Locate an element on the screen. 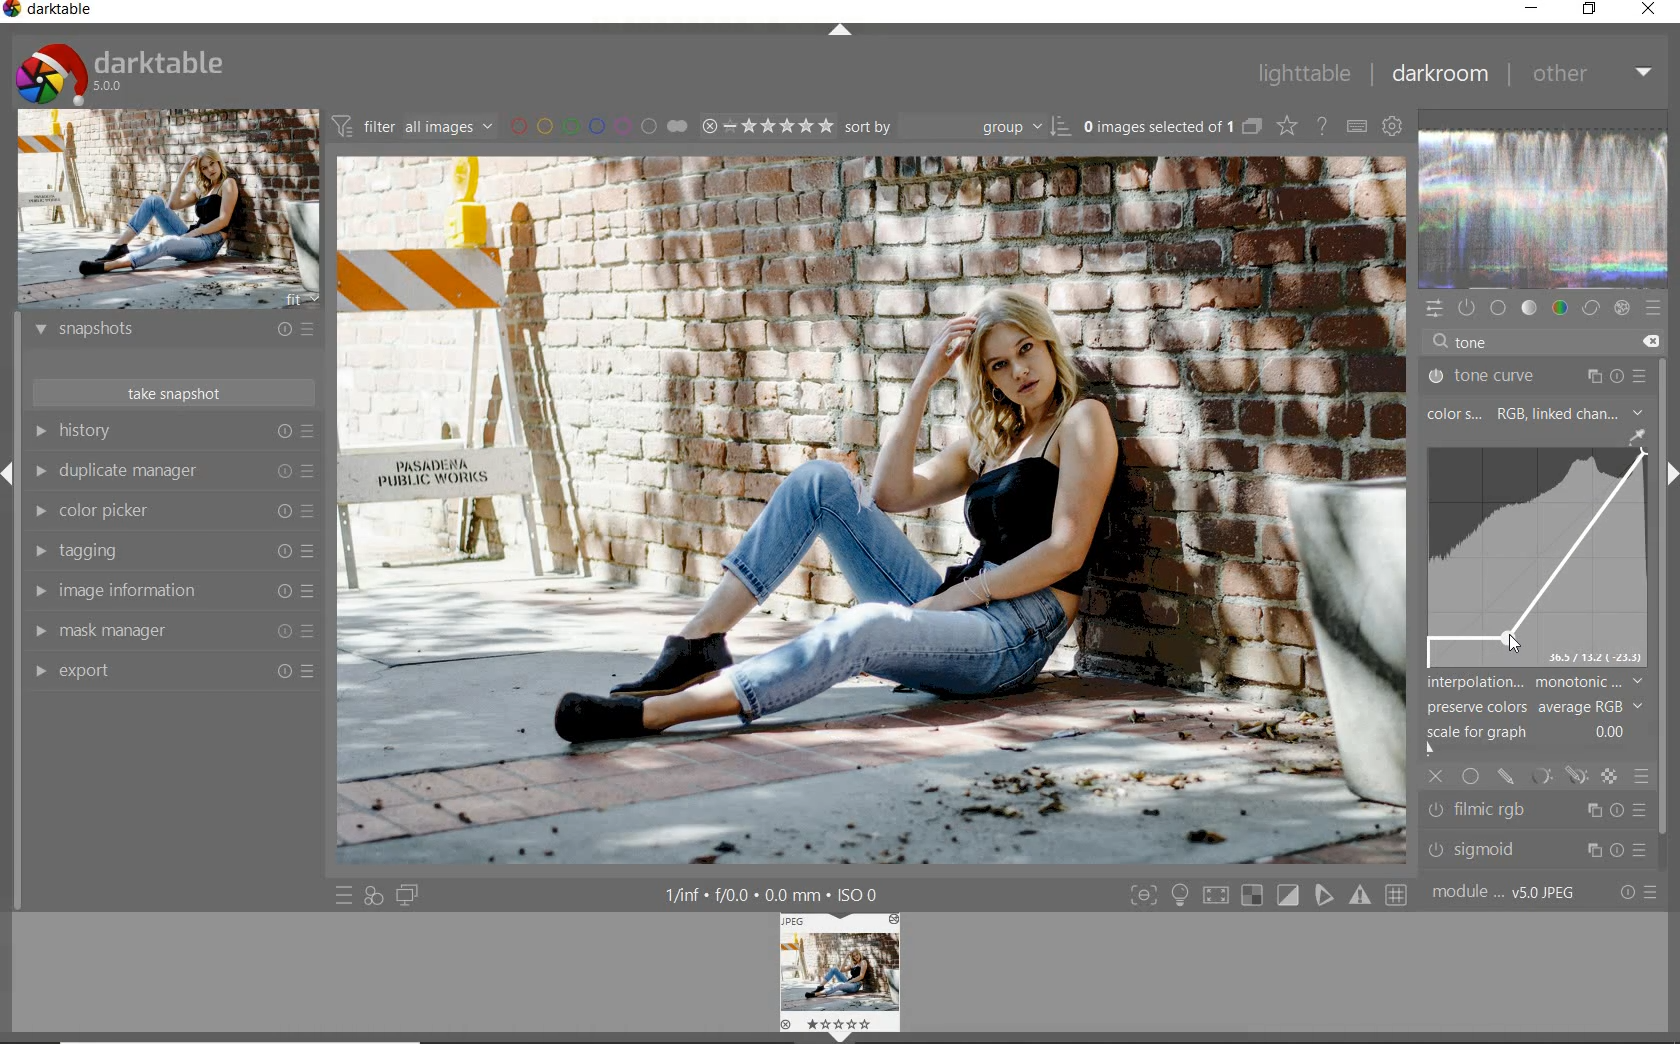 This screenshot has width=1680, height=1044. lighttable is located at coordinates (1302, 77).